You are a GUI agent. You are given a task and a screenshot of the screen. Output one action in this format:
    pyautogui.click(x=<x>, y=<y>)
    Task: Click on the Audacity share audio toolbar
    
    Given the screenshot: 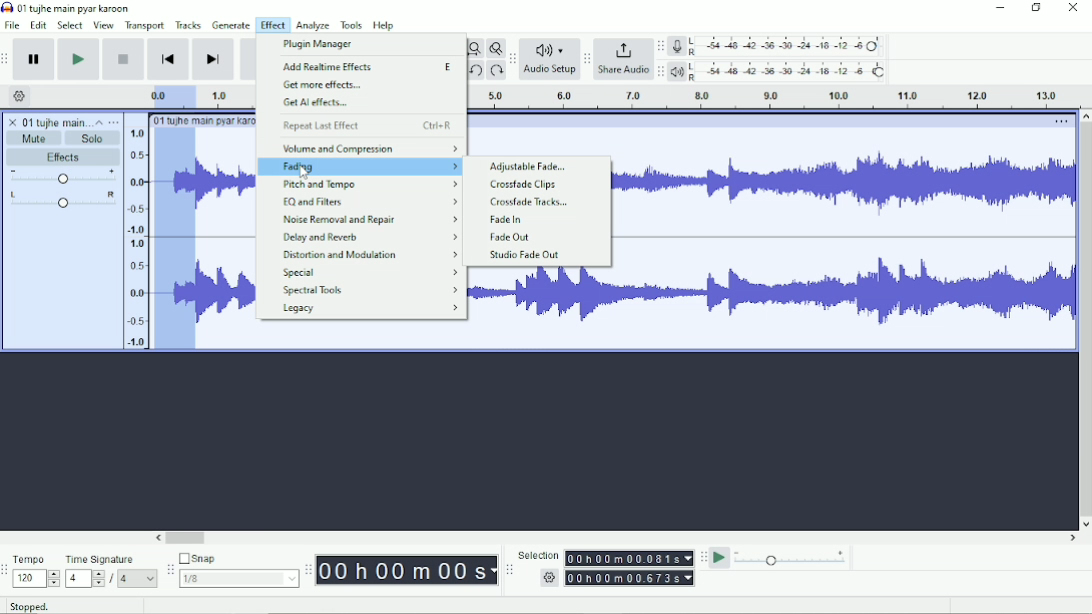 What is the action you would take?
    pyautogui.click(x=587, y=60)
    